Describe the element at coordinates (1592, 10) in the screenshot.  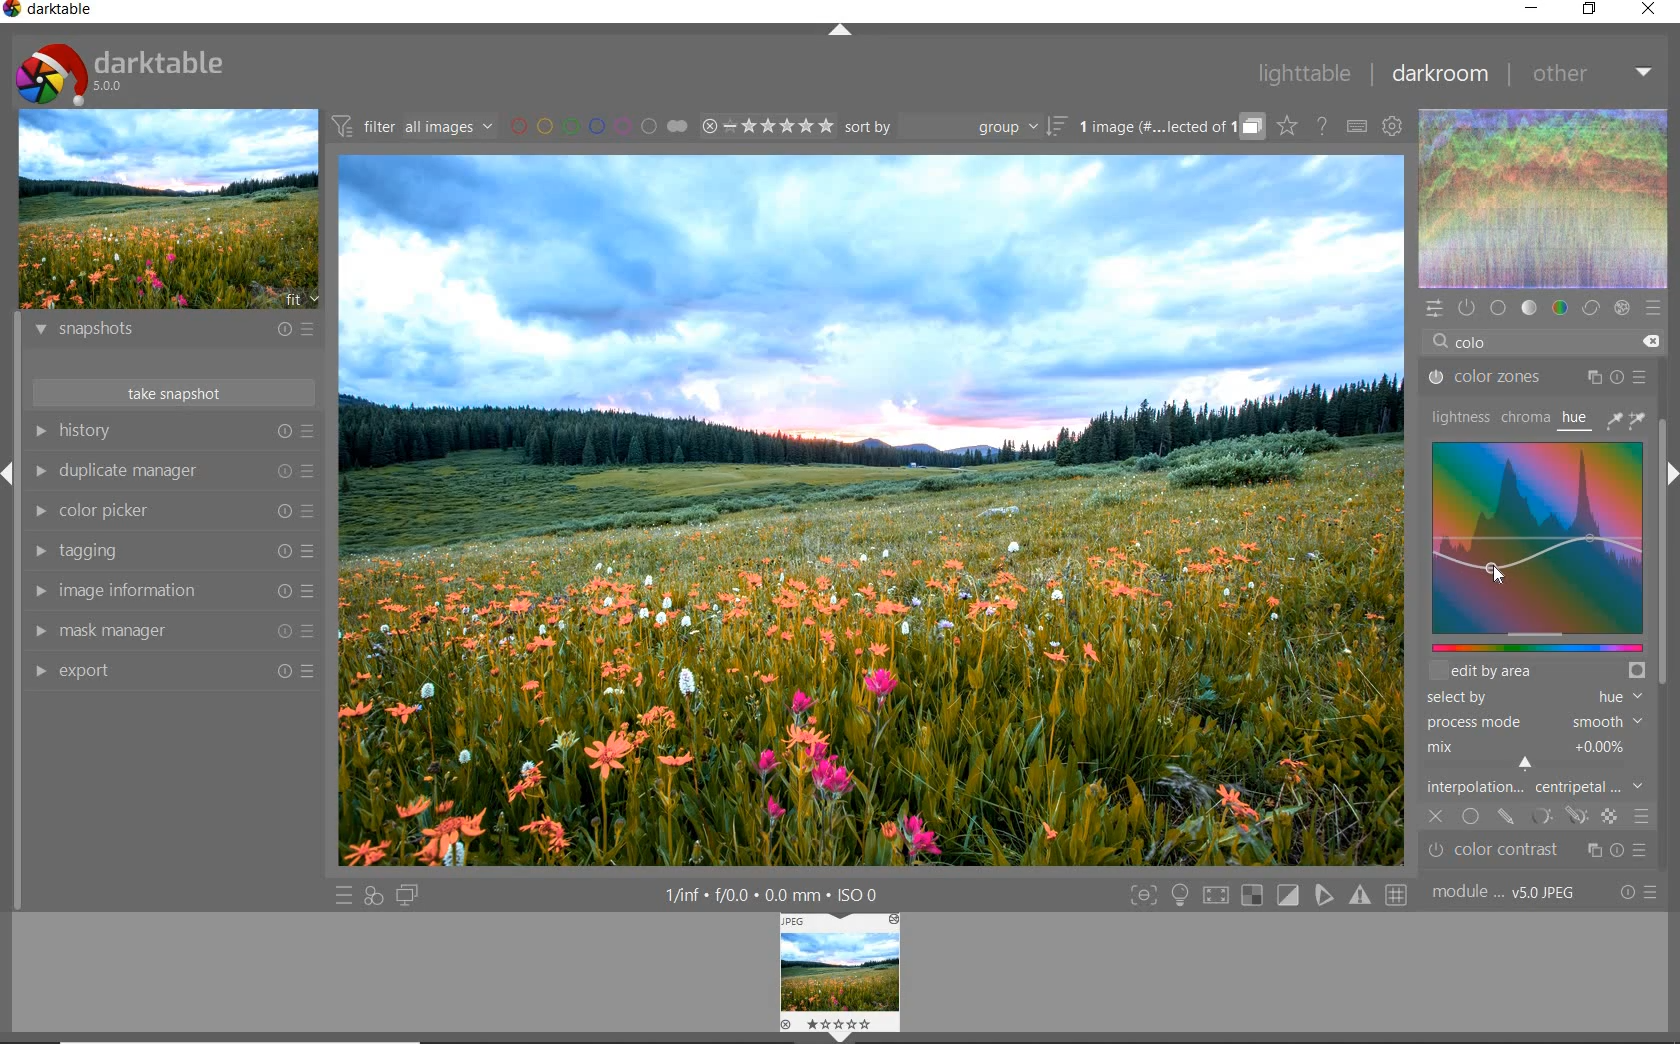
I see `restore` at that location.